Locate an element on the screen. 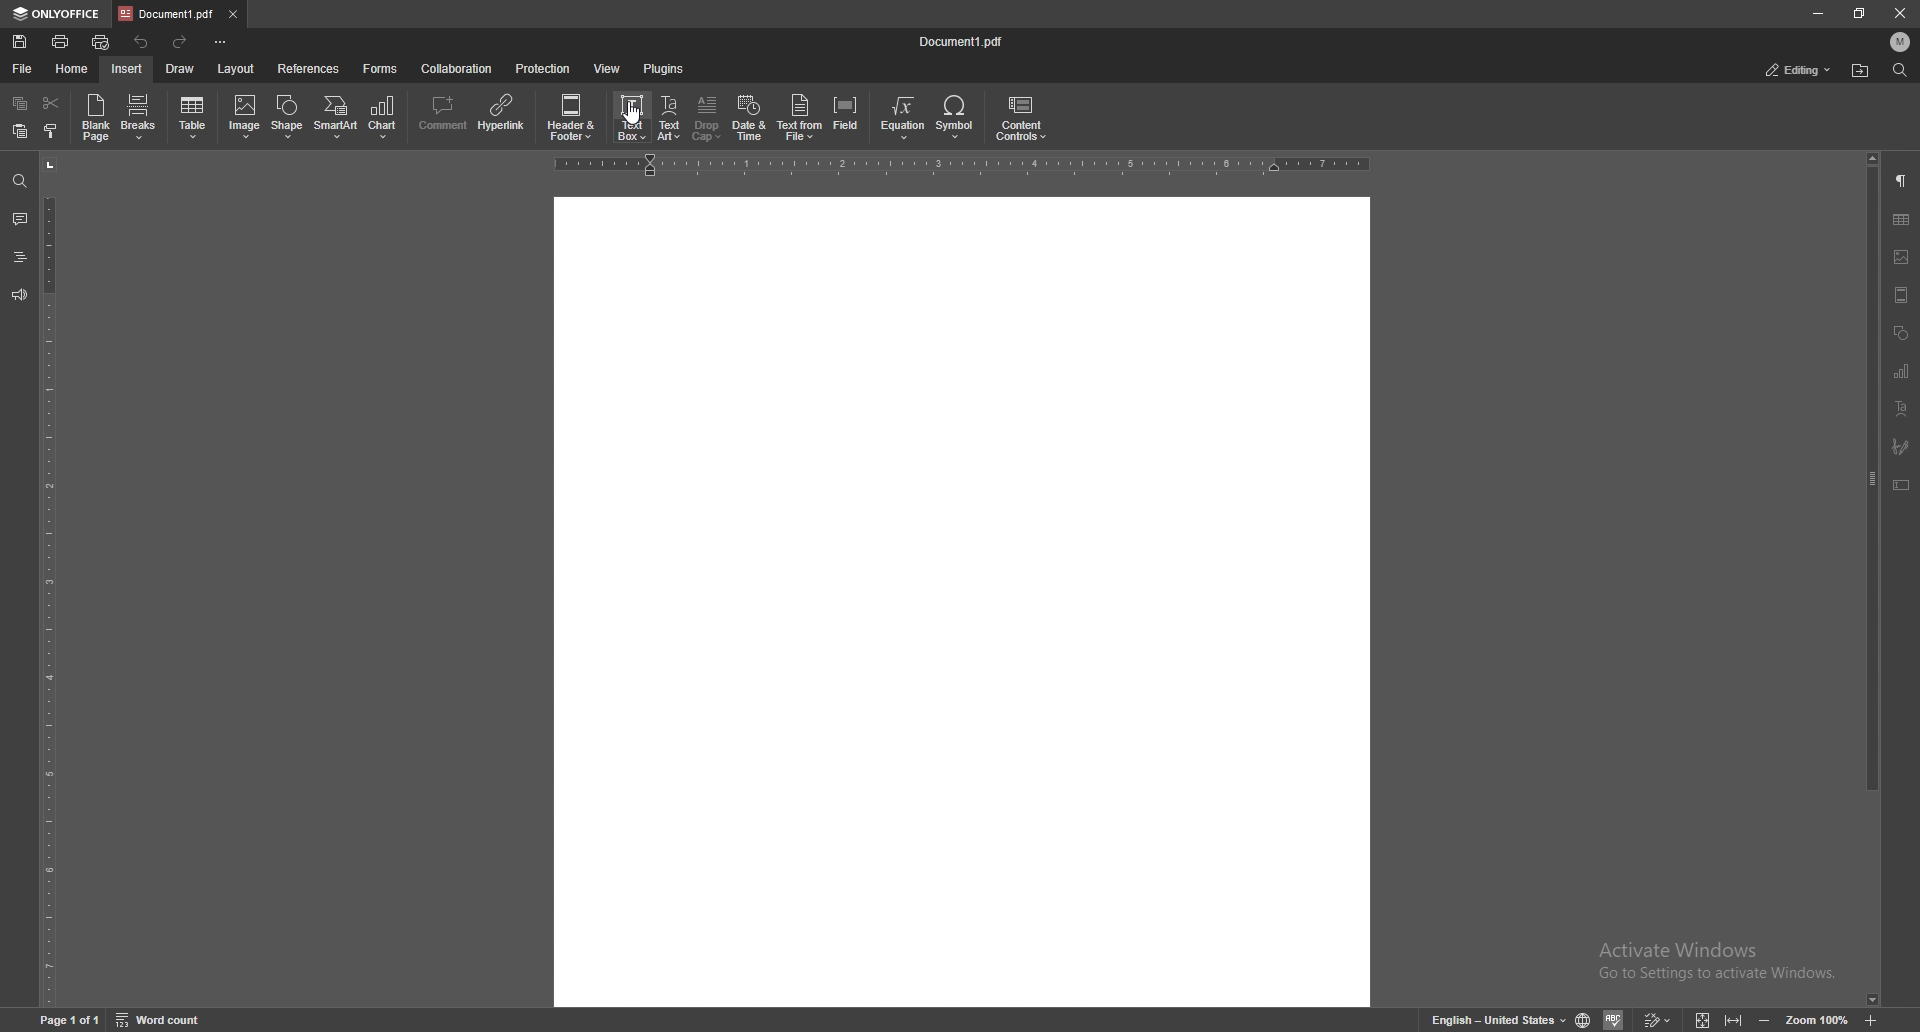  Activate Windows
Go to Settings to activate Windows. is located at coordinates (1722, 962).